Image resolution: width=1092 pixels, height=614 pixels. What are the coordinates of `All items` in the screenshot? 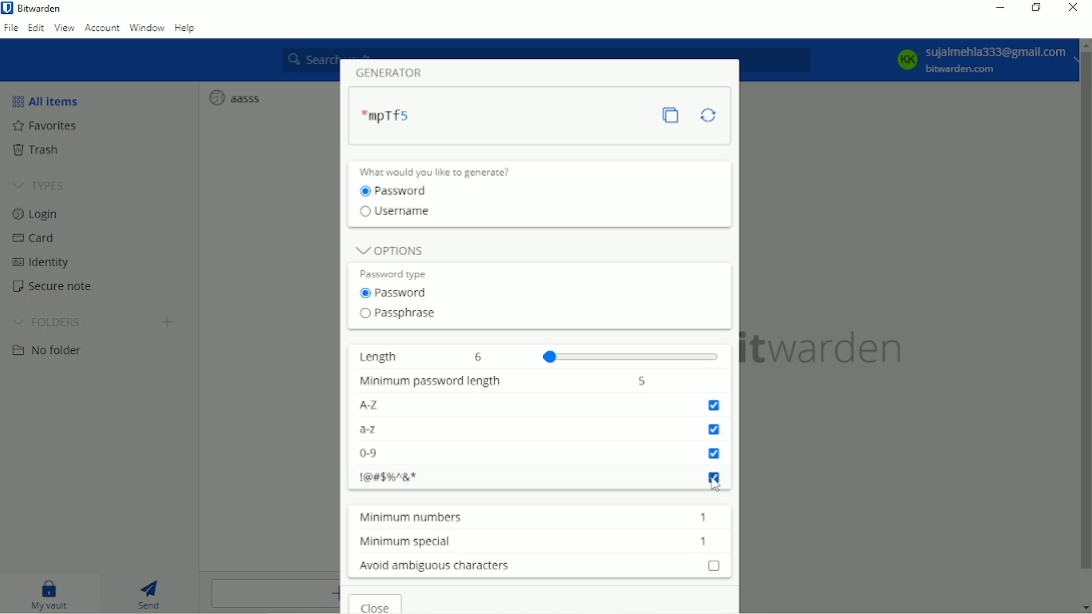 It's located at (49, 100).